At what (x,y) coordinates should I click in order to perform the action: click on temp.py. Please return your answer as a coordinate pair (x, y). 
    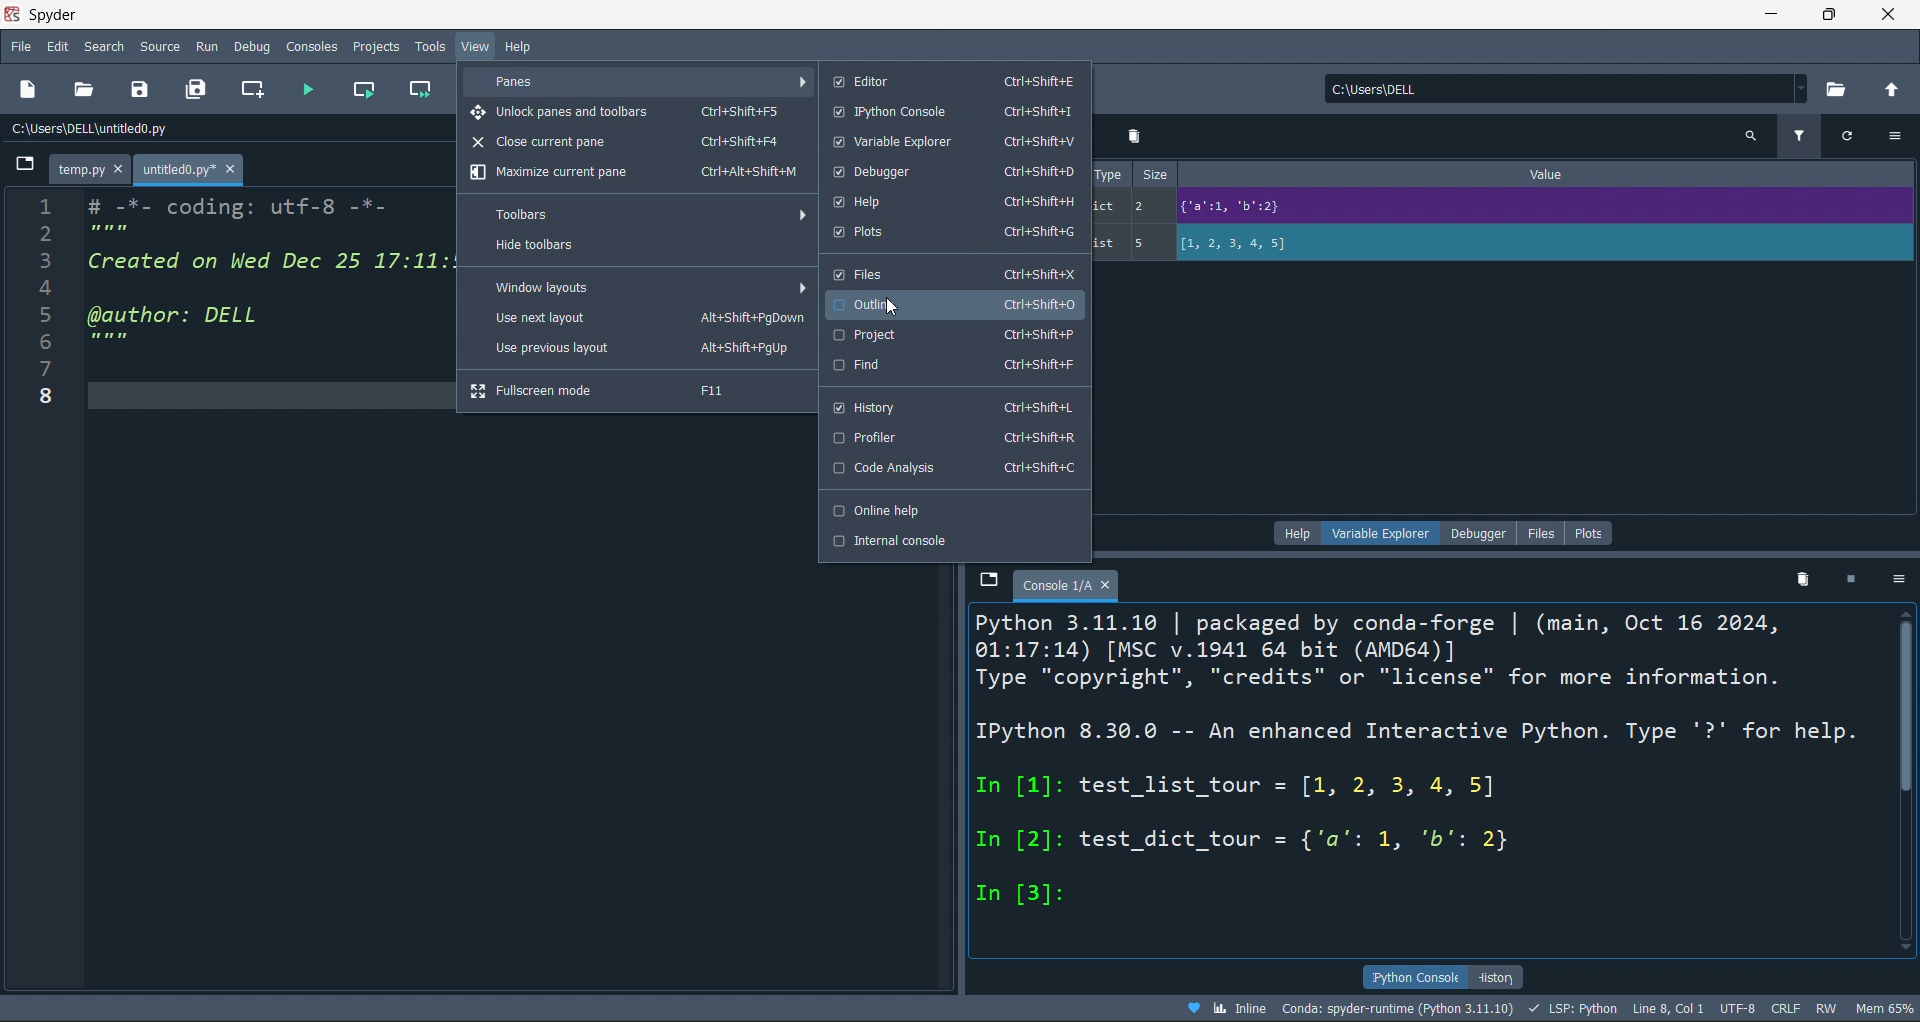
    Looking at the image, I should click on (89, 169).